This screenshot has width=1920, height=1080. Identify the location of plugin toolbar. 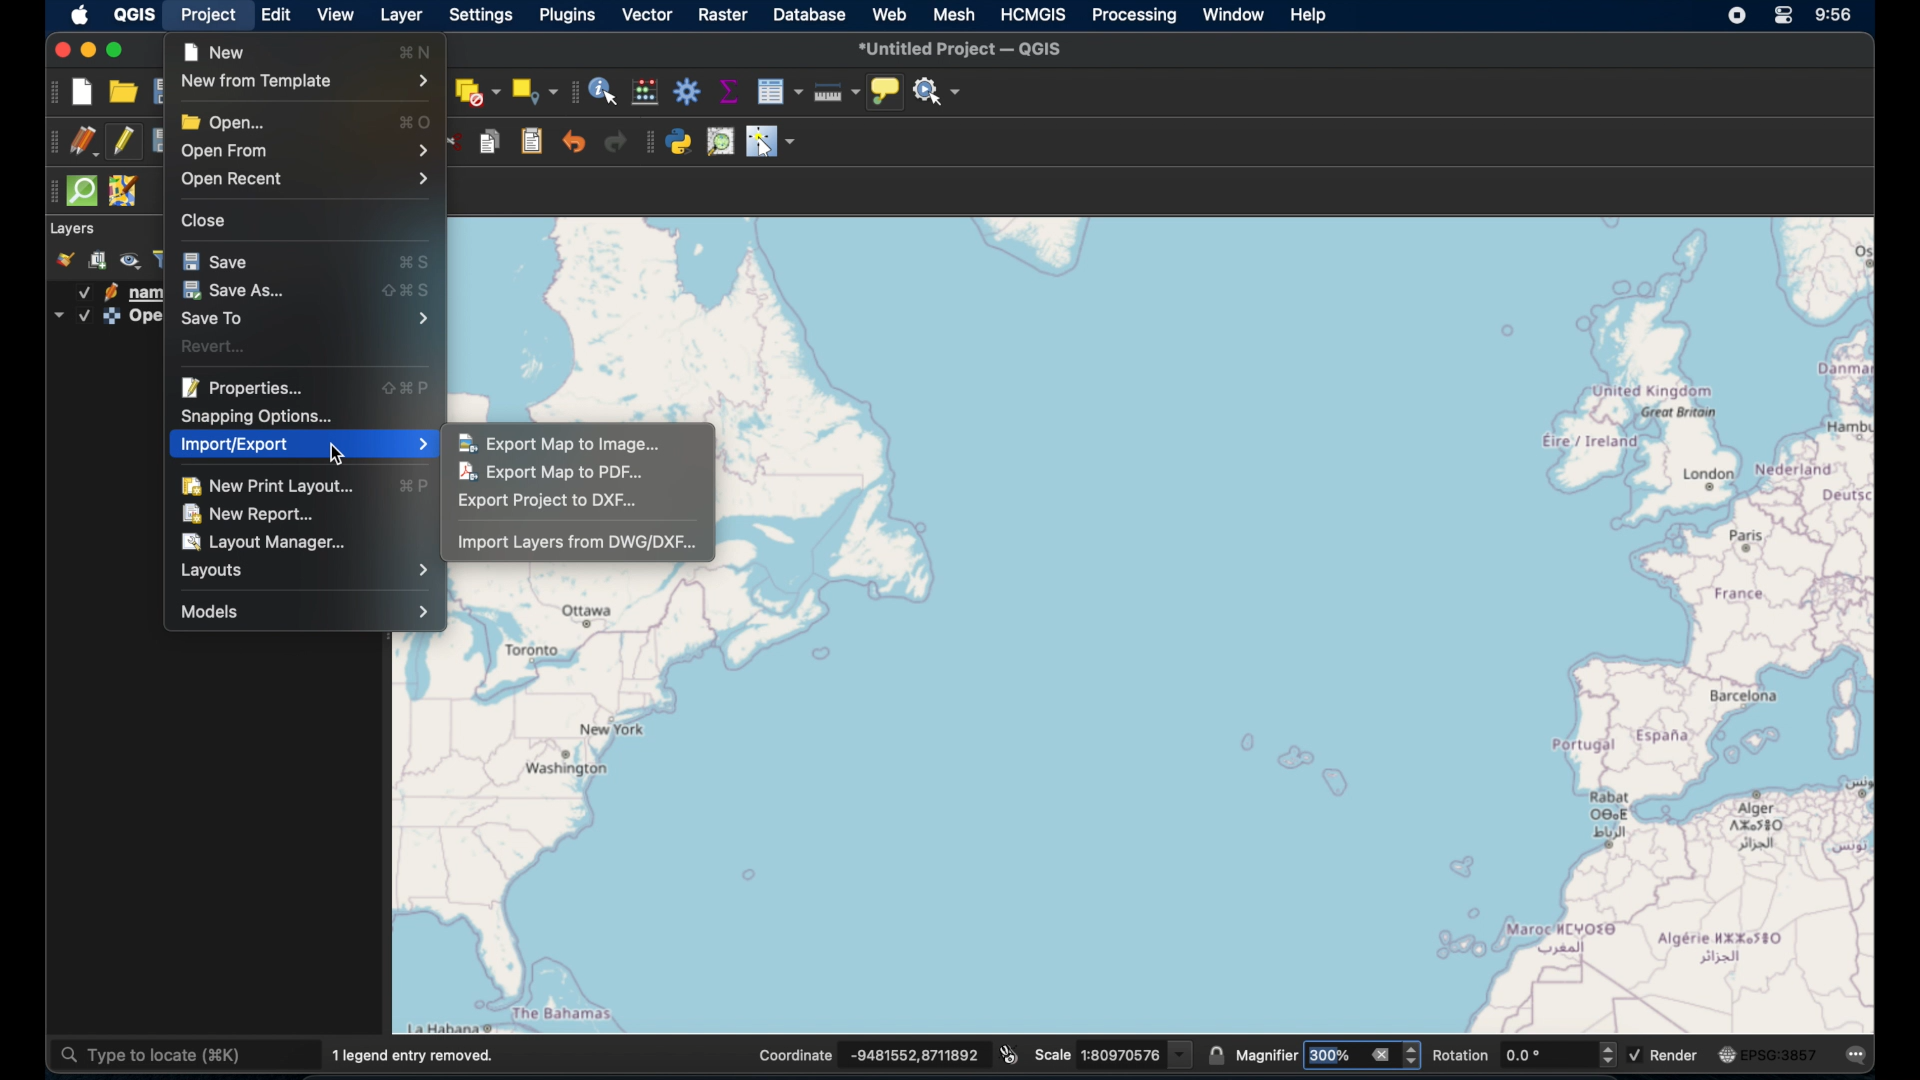
(648, 144).